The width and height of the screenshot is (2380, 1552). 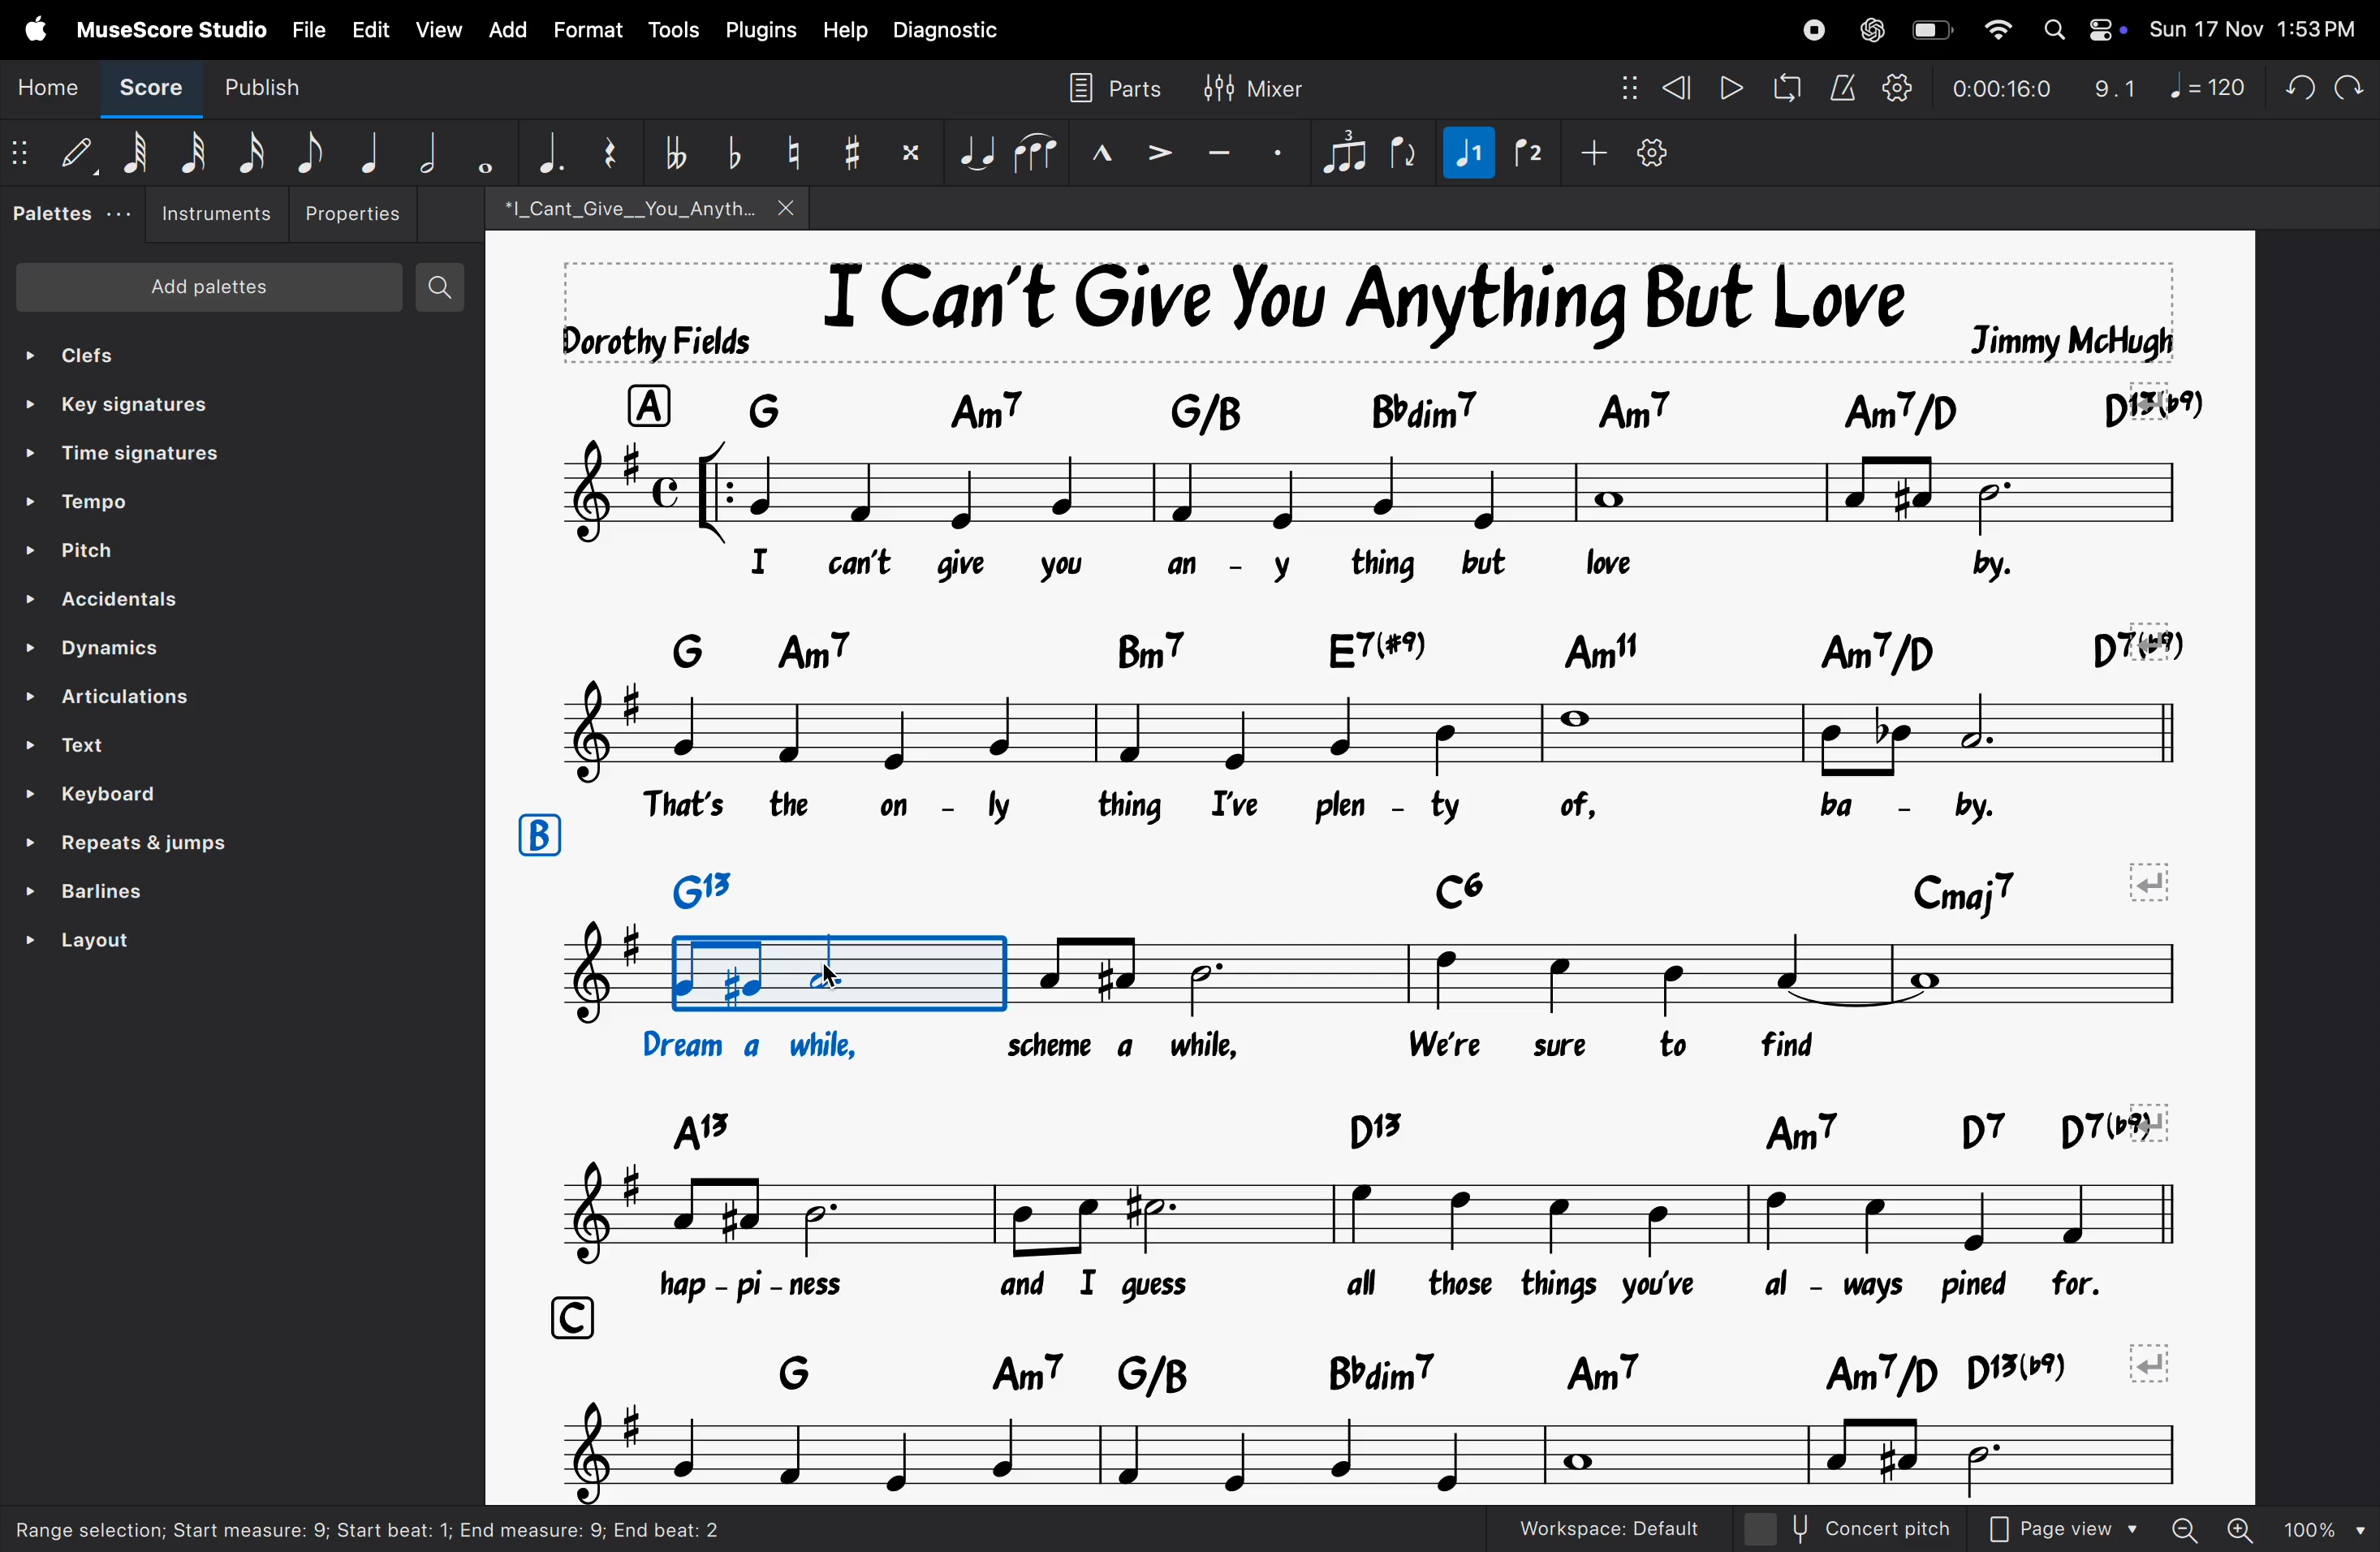 What do you see at coordinates (1359, 1216) in the screenshot?
I see `notes` at bounding box center [1359, 1216].